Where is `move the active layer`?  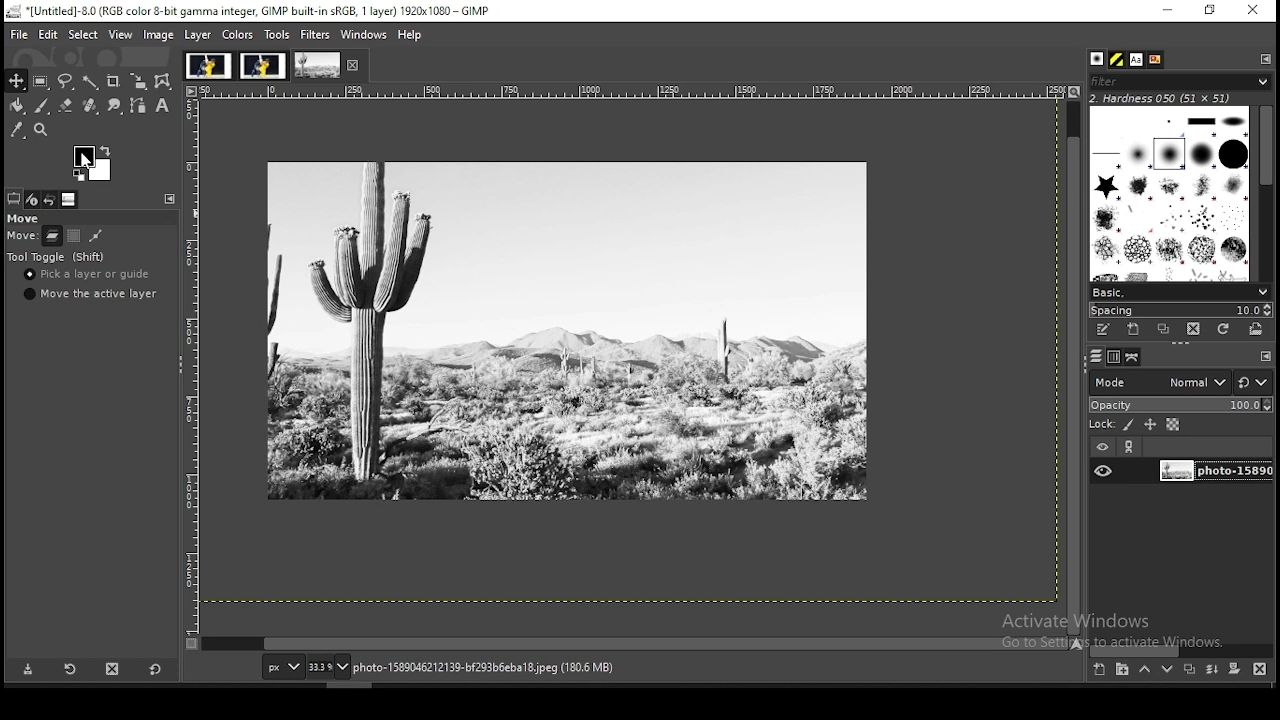 move the active layer is located at coordinates (94, 293).